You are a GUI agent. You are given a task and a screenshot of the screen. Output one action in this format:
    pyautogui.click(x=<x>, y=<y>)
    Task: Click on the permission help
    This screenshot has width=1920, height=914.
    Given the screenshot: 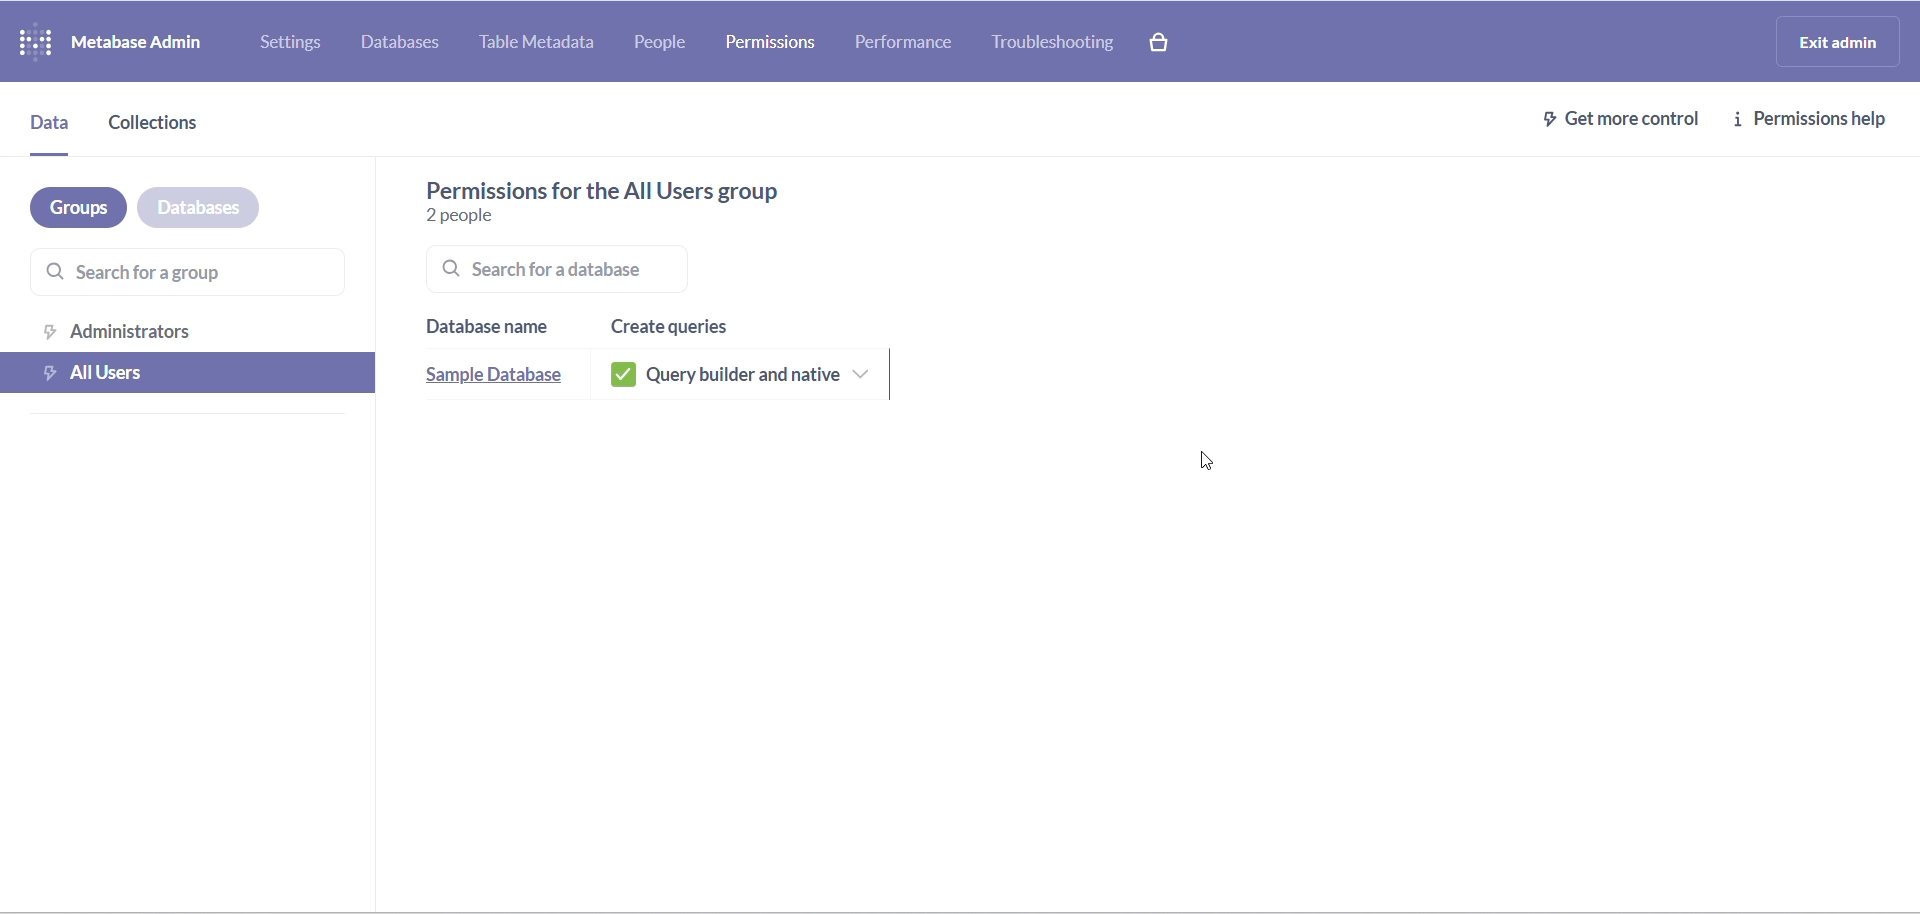 What is the action you would take?
    pyautogui.click(x=1816, y=119)
    